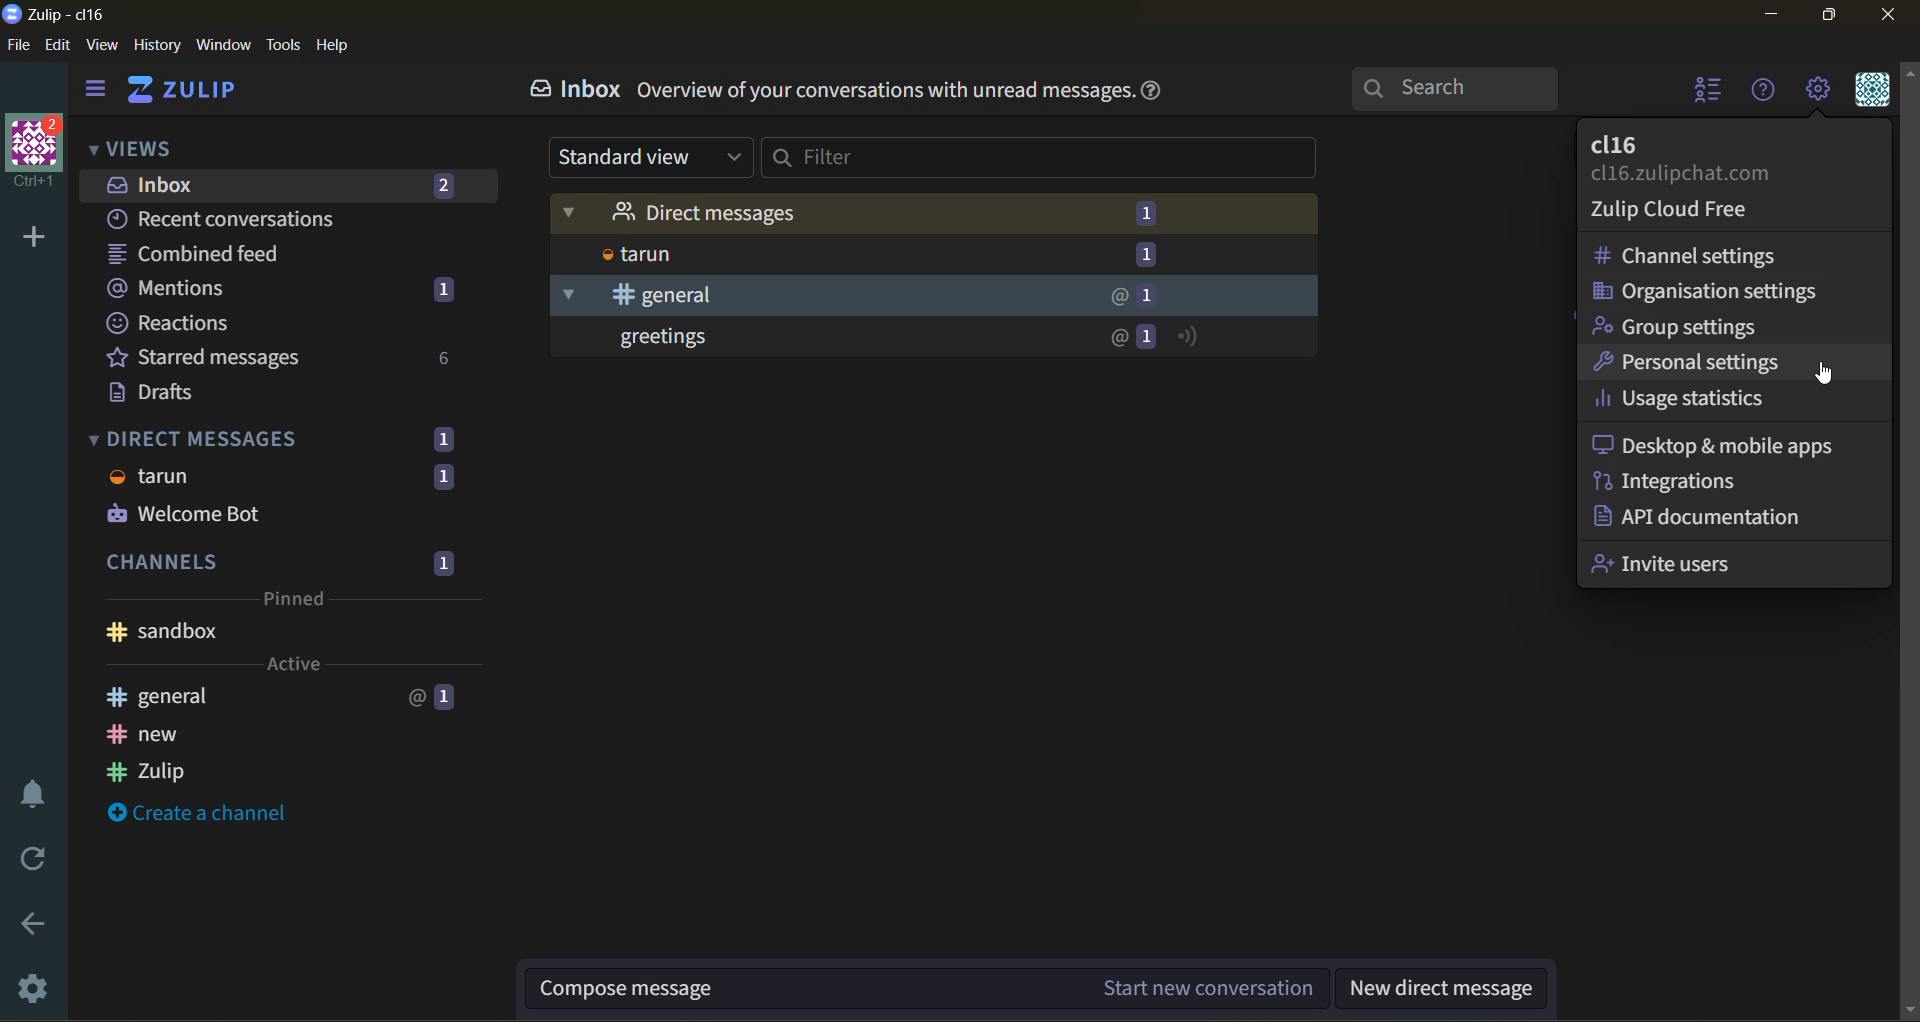 The width and height of the screenshot is (1920, 1022). What do you see at coordinates (168, 736) in the screenshot?
I see `new` at bounding box center [168, 736].